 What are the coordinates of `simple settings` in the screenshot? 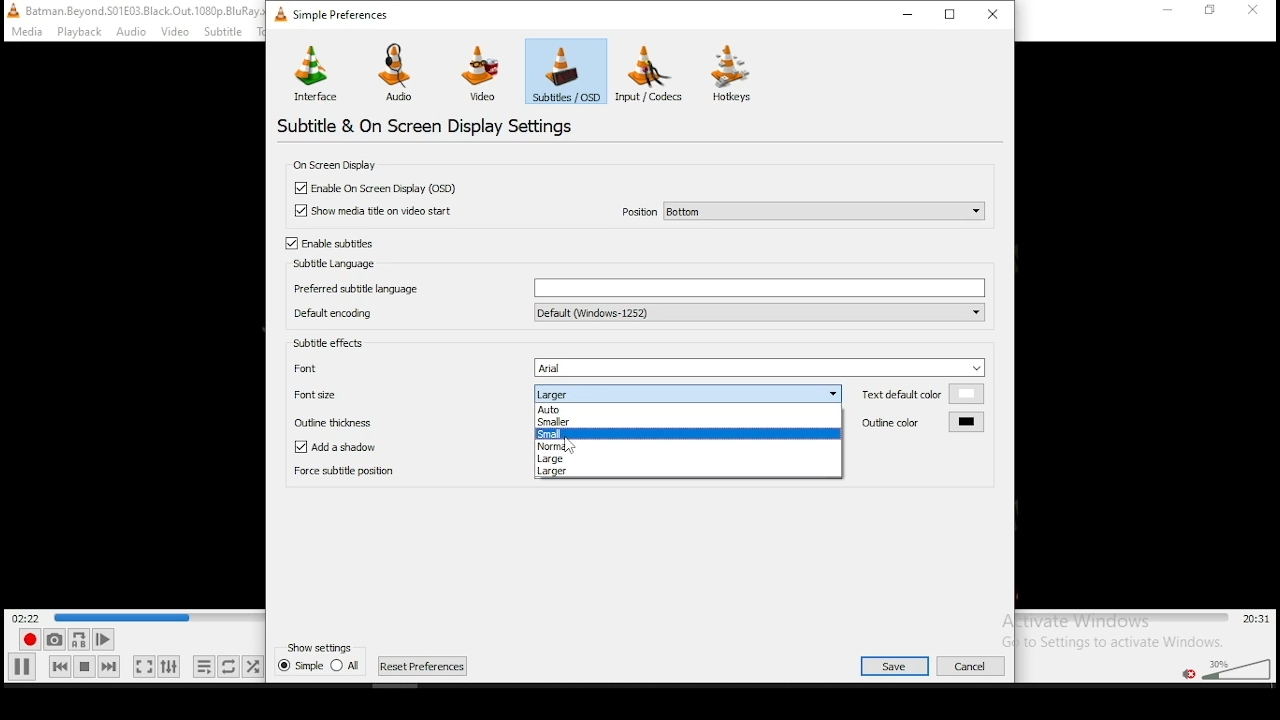 It's located at (335, 13).